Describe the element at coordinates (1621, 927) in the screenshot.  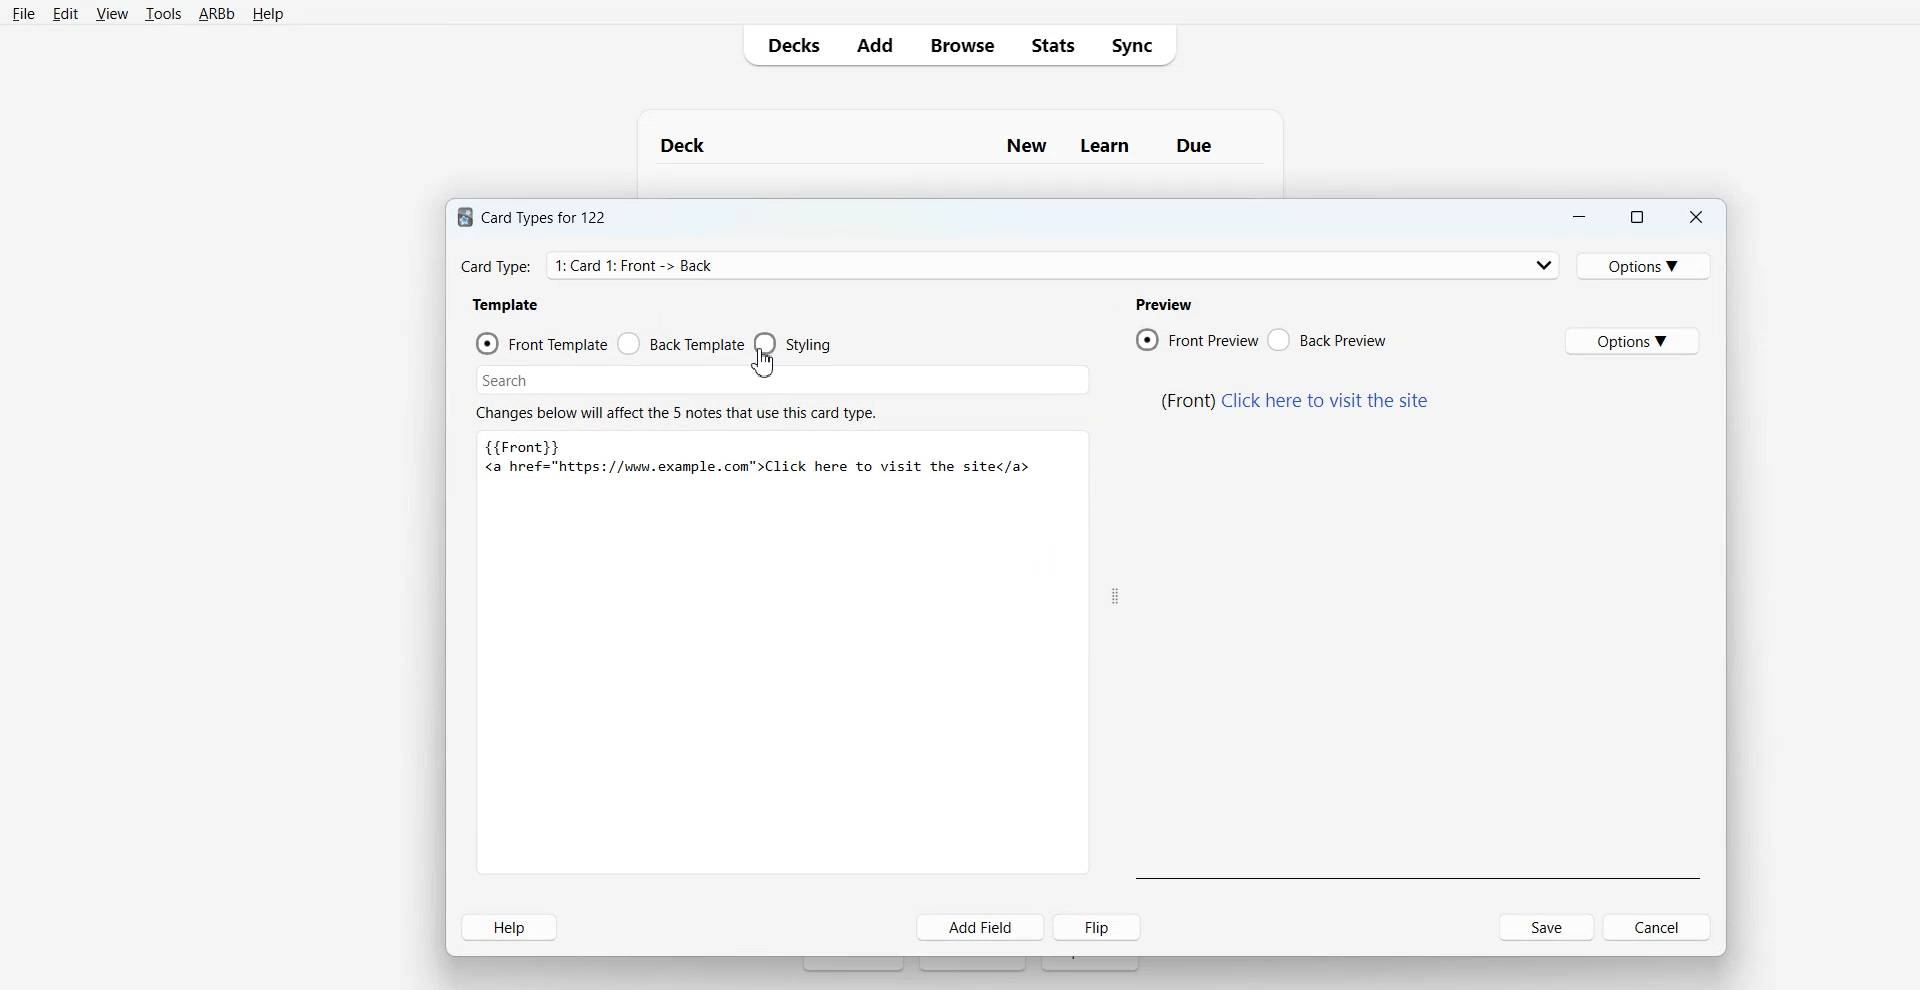
I see `Cancel` at that location.